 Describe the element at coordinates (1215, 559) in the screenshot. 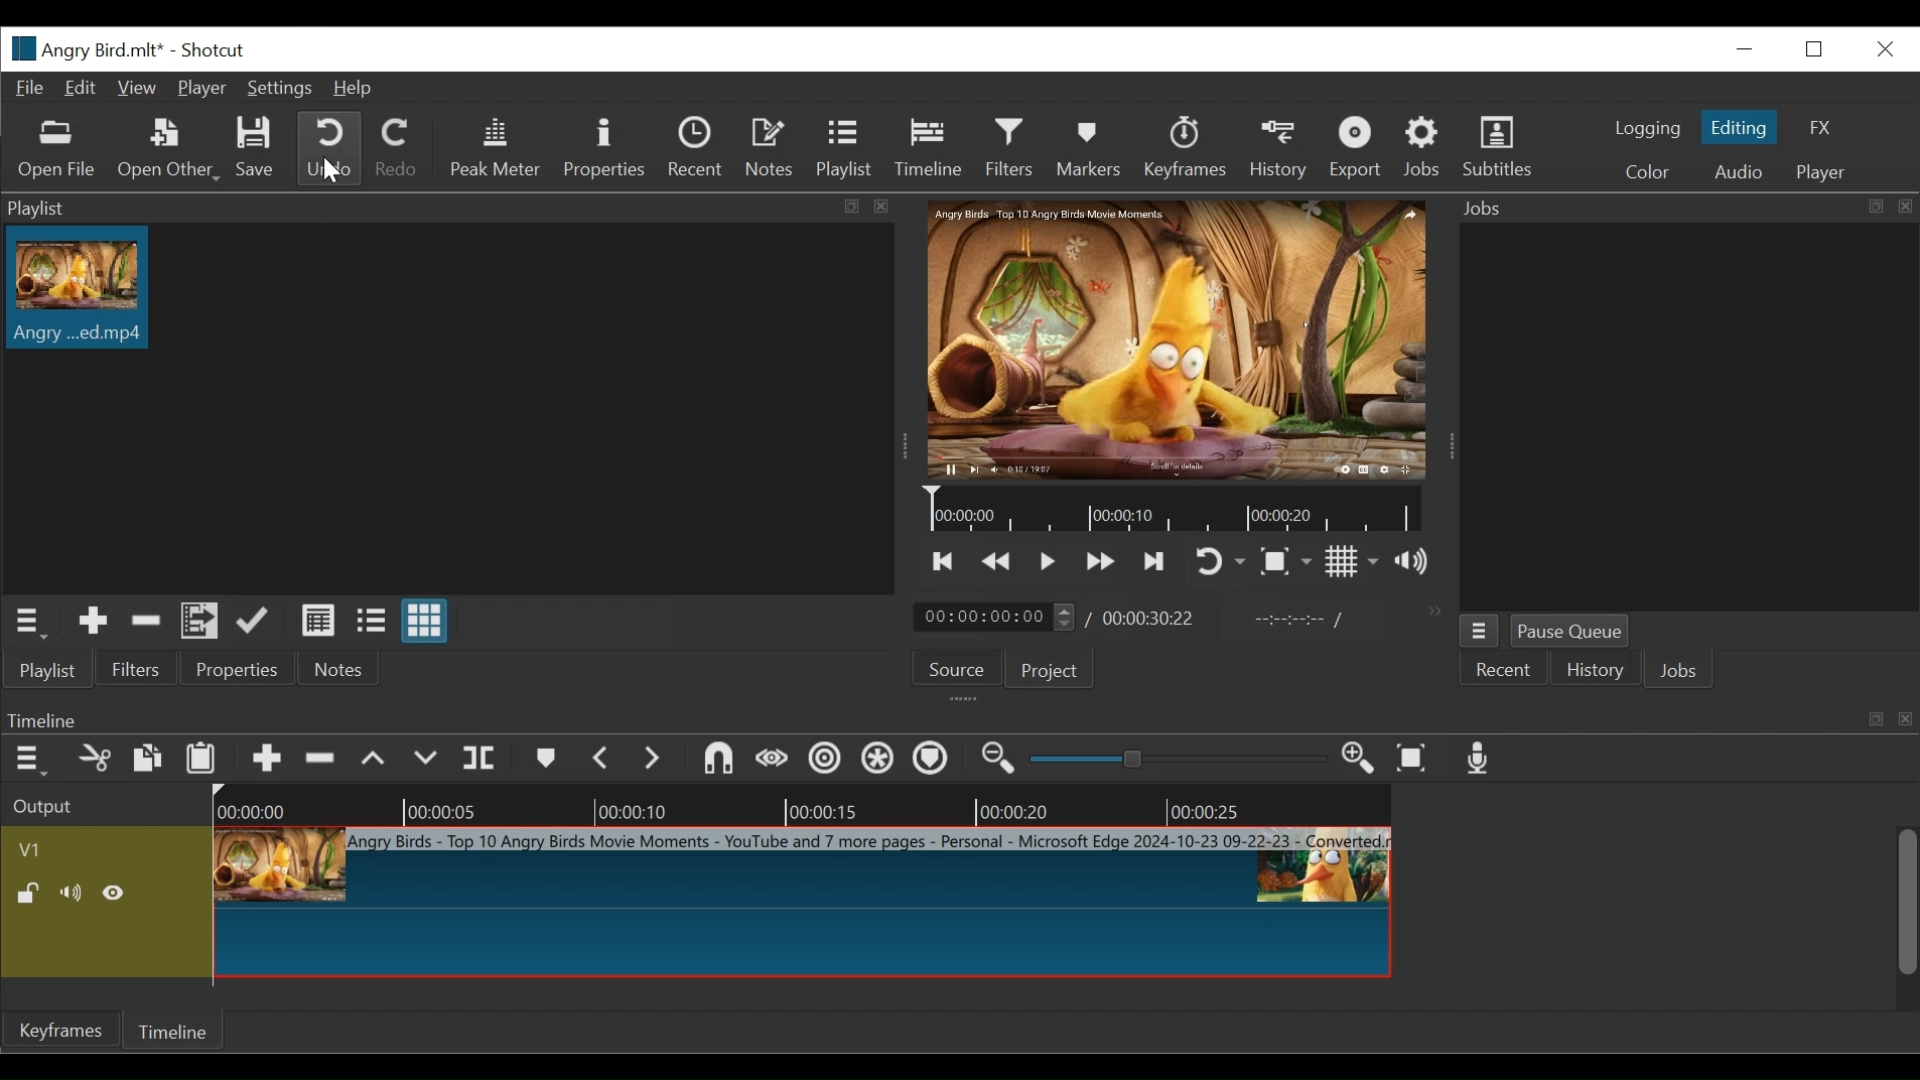

I see `Toggle player looping` at that location.